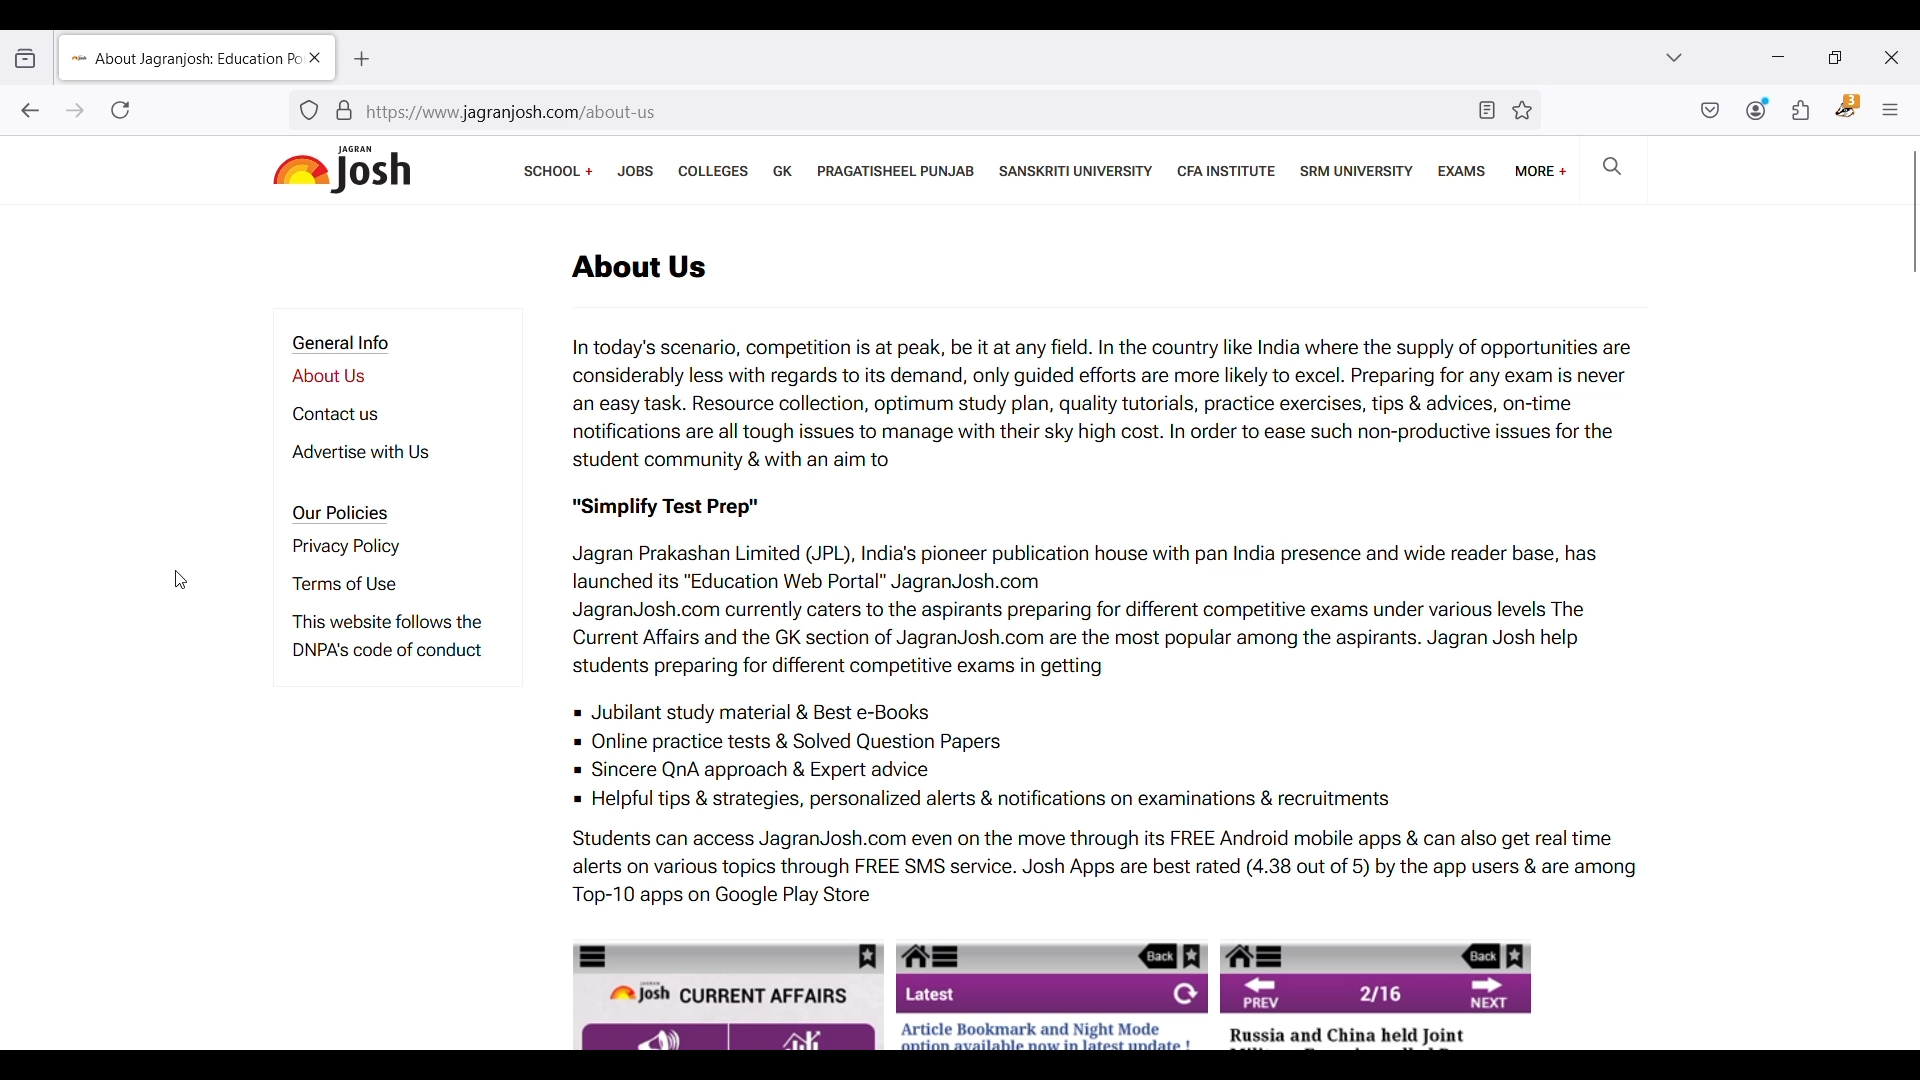  Describe the element at coordinates (715, 167) in the screenshot. I see `Colleges page` at that location.